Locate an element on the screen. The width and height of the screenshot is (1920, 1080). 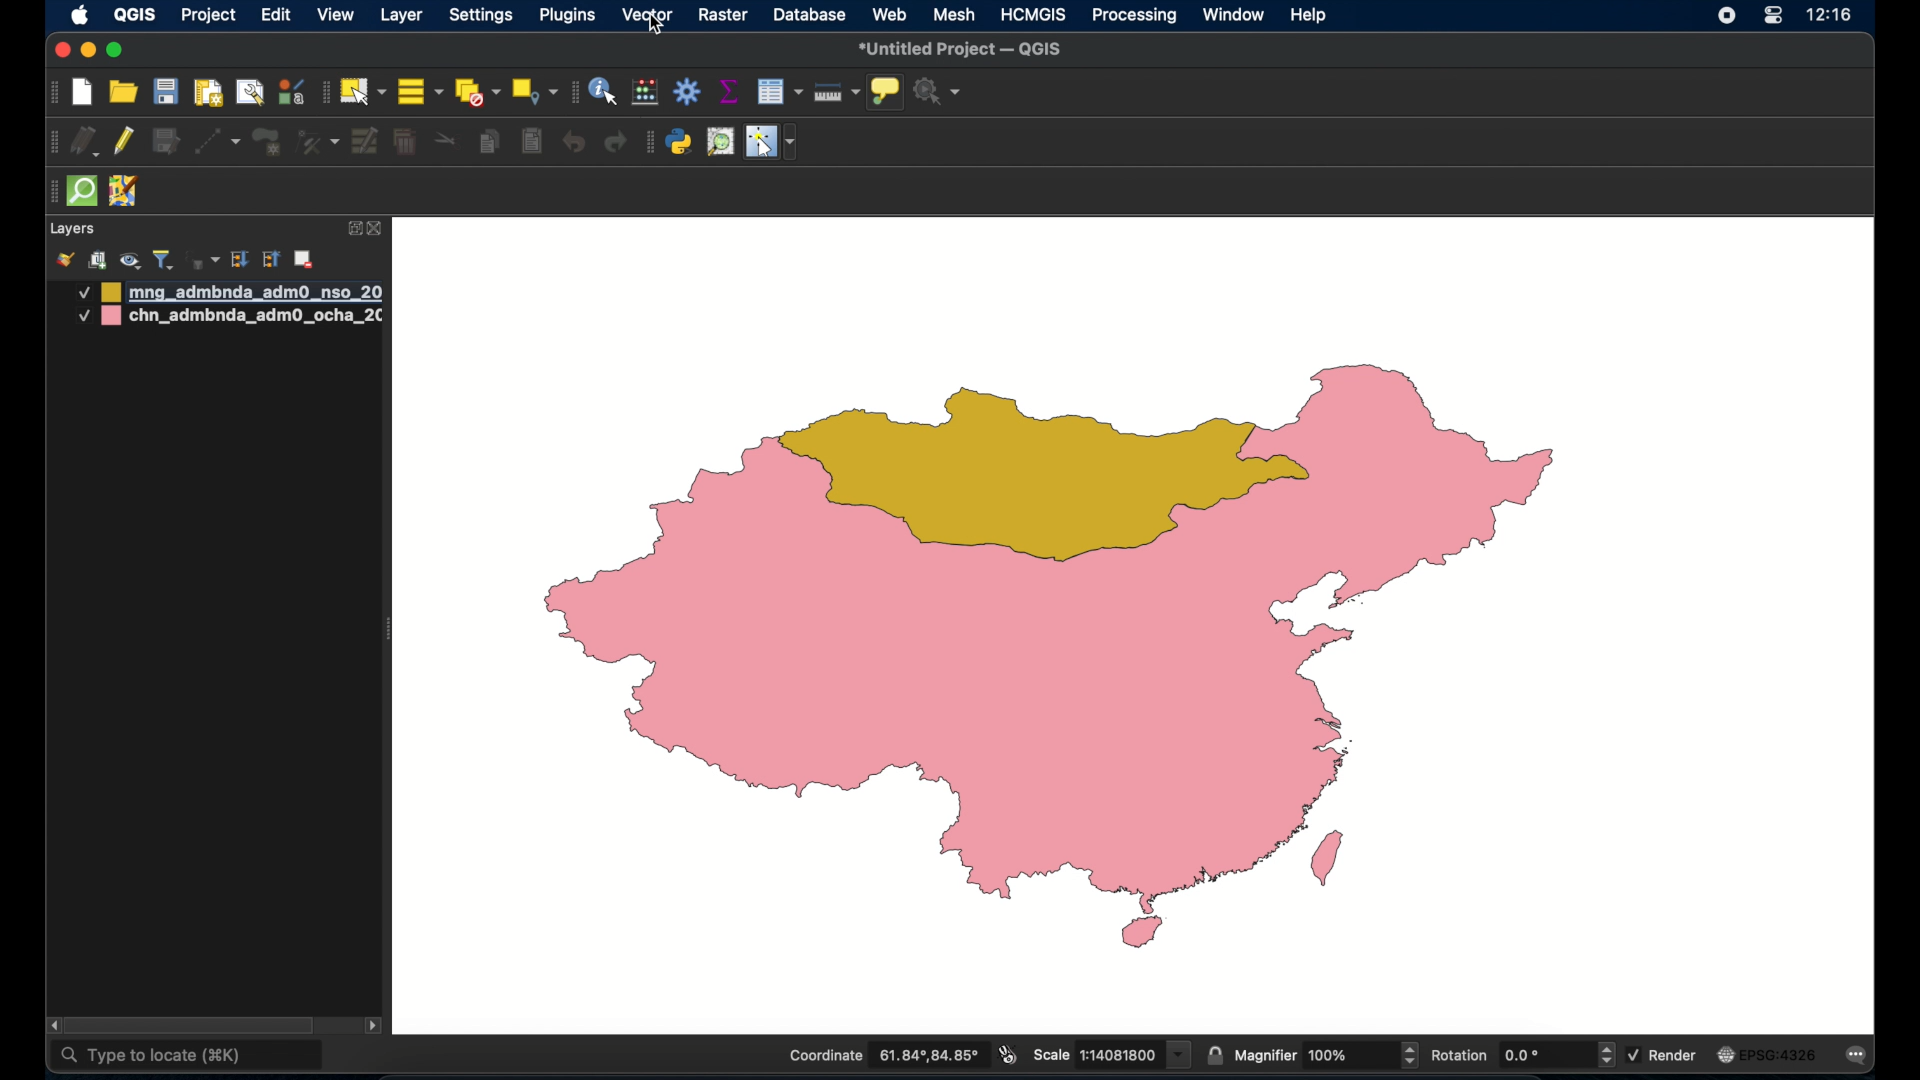
toggle editing is located at coordinates (125, 142).